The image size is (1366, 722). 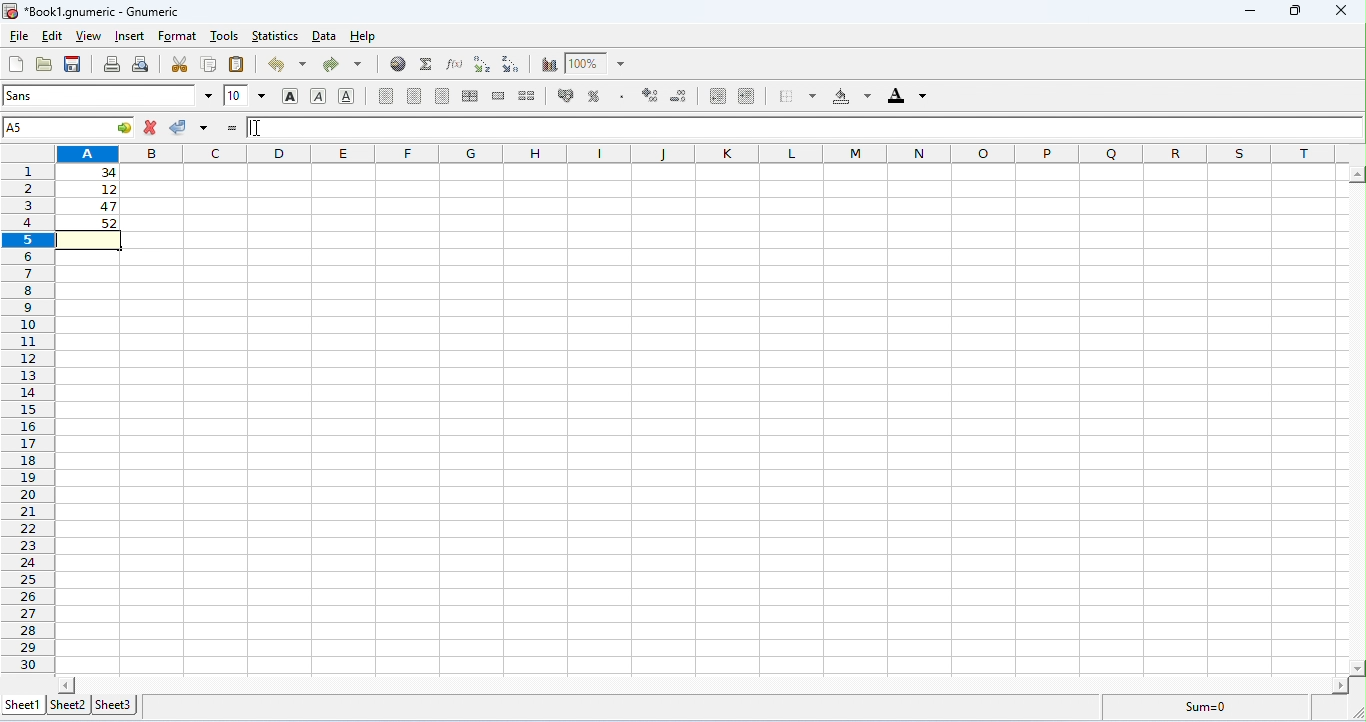 I want to click on sort ascending, so click(x=482, y=64).